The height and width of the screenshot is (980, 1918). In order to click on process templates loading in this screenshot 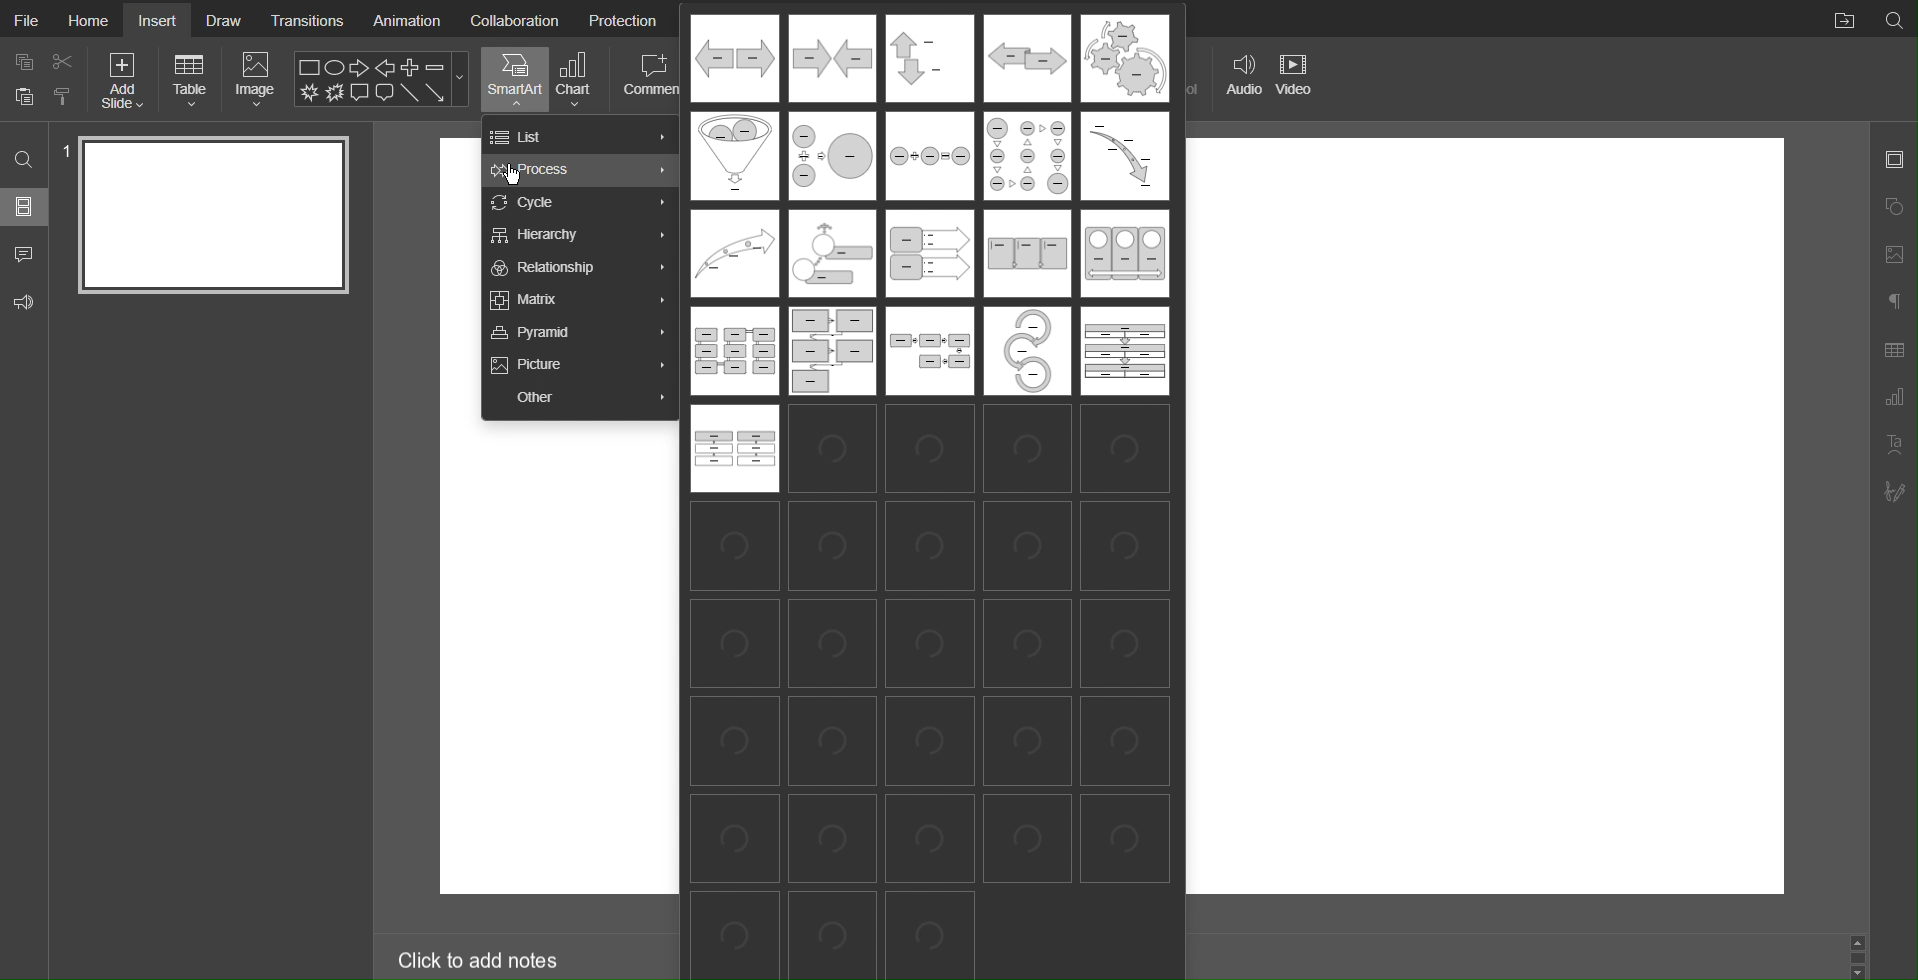, I will do `click(834, 932)`.